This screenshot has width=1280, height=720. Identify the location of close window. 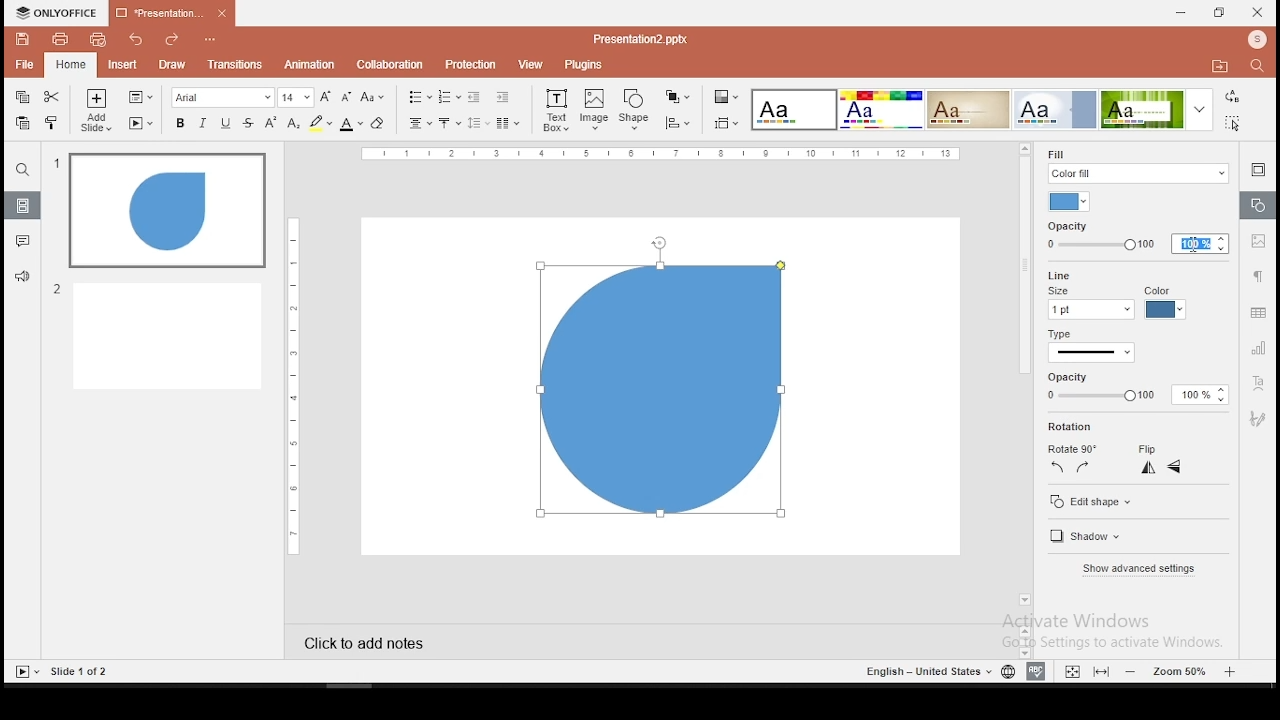
(1258, 12).